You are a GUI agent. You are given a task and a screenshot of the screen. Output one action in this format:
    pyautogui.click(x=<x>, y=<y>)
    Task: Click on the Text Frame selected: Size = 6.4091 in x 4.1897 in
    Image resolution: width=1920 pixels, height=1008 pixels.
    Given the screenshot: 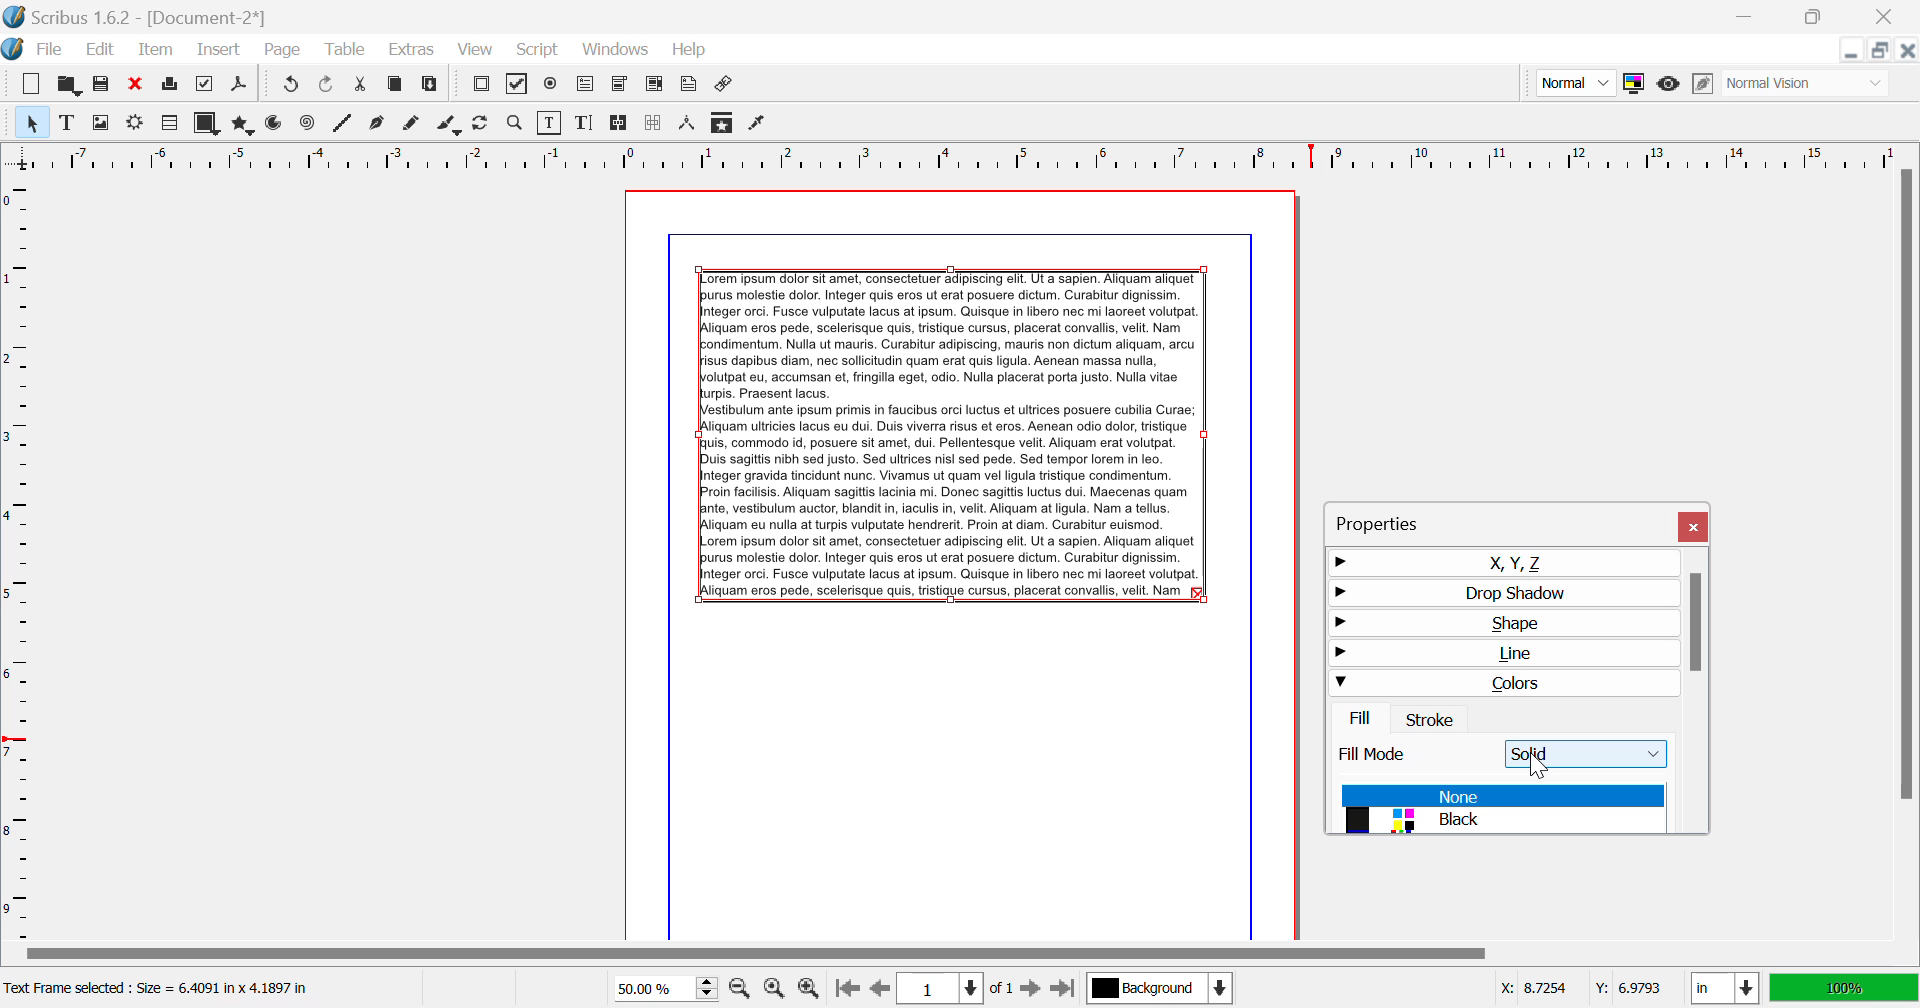 What is the action you would take?
    pyautogui.click(x=161, y=989)
    